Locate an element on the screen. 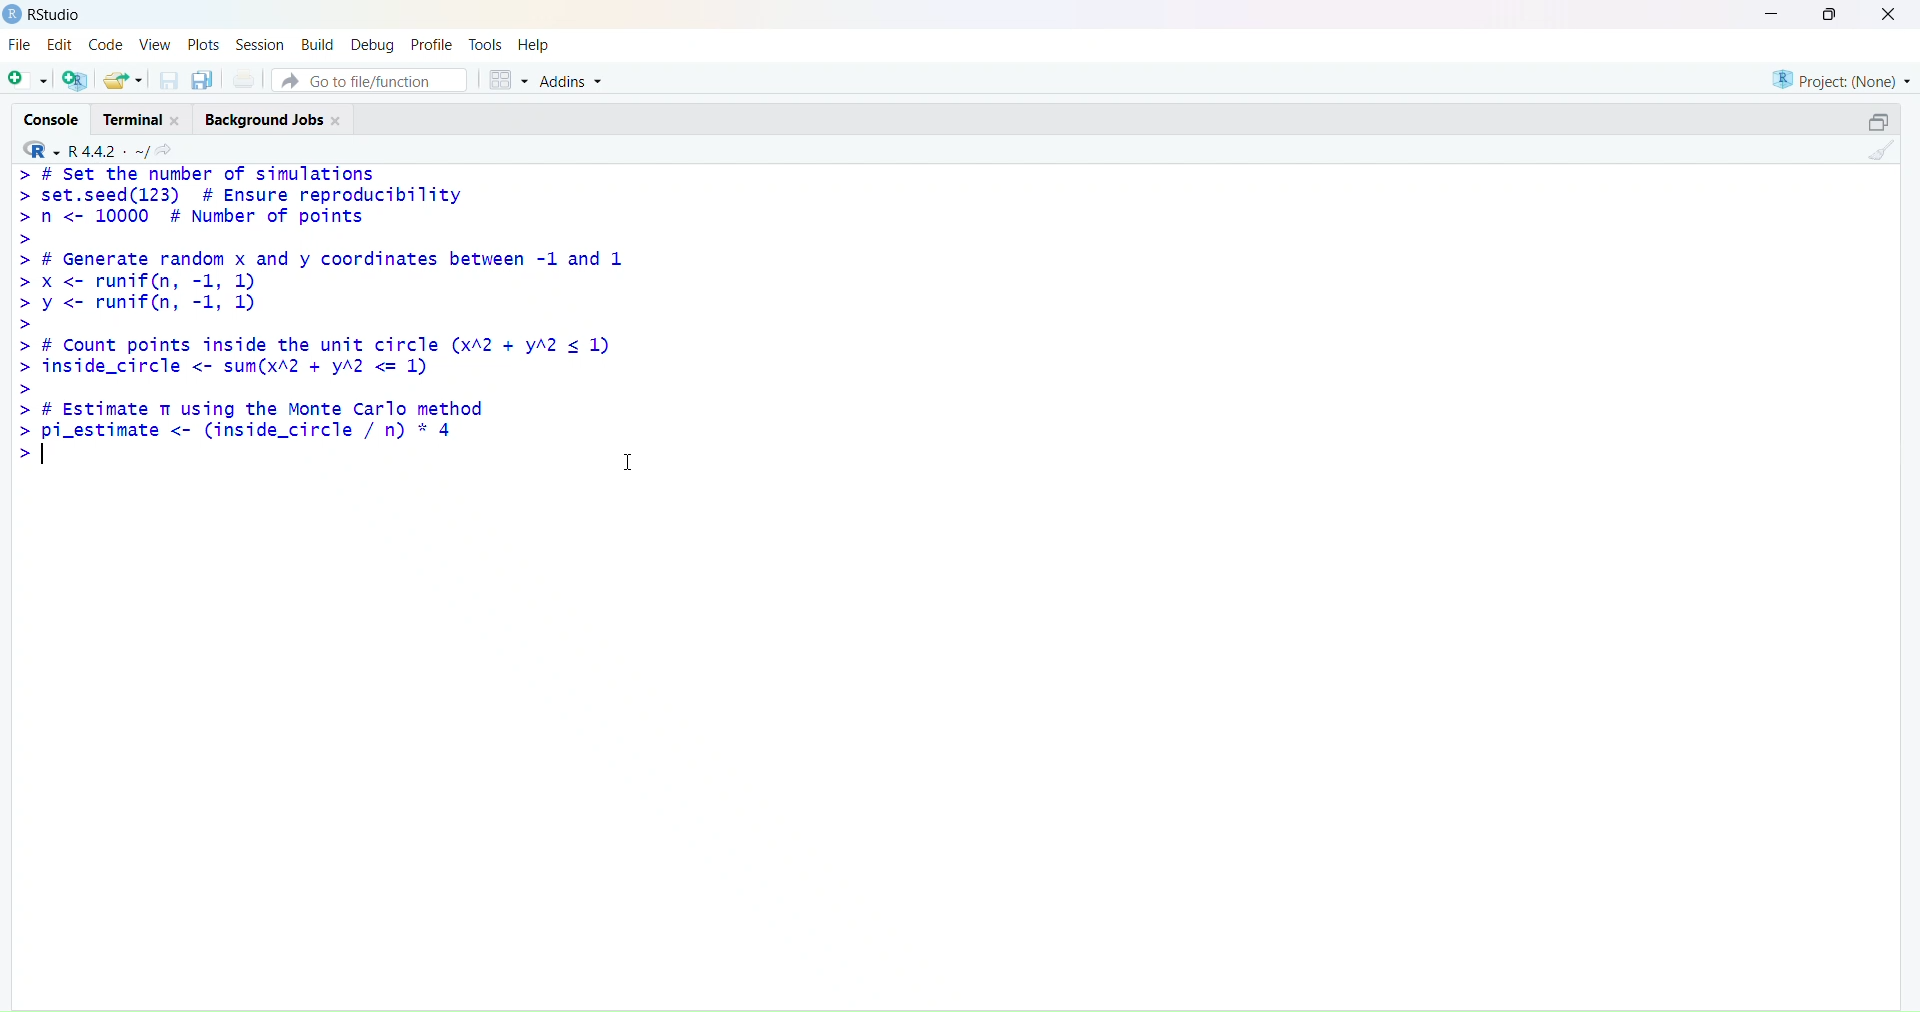 The width and height of the screenshot is (1920, 1012). Clear Console (Ctrl + L) is located at coordinates (1882, 160).